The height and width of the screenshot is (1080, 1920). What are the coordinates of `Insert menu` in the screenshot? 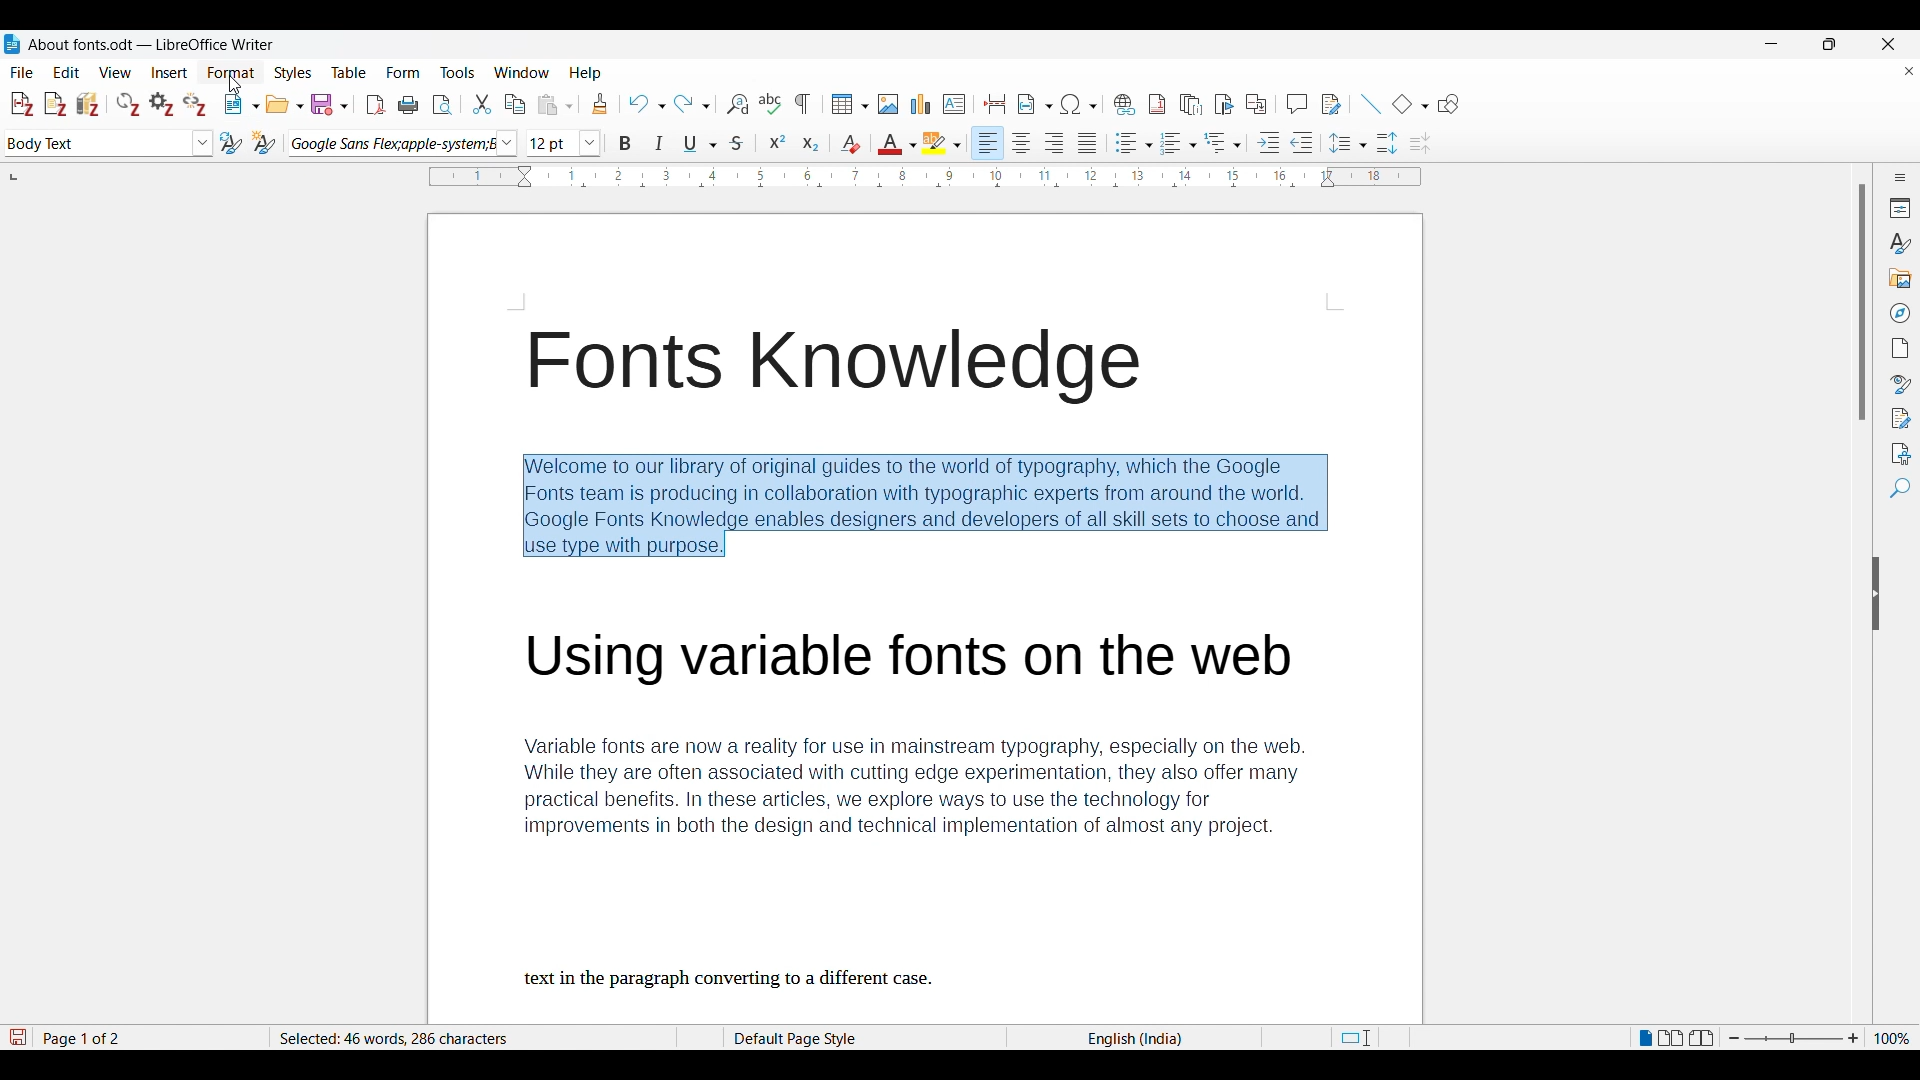 It's located at (169, 73).